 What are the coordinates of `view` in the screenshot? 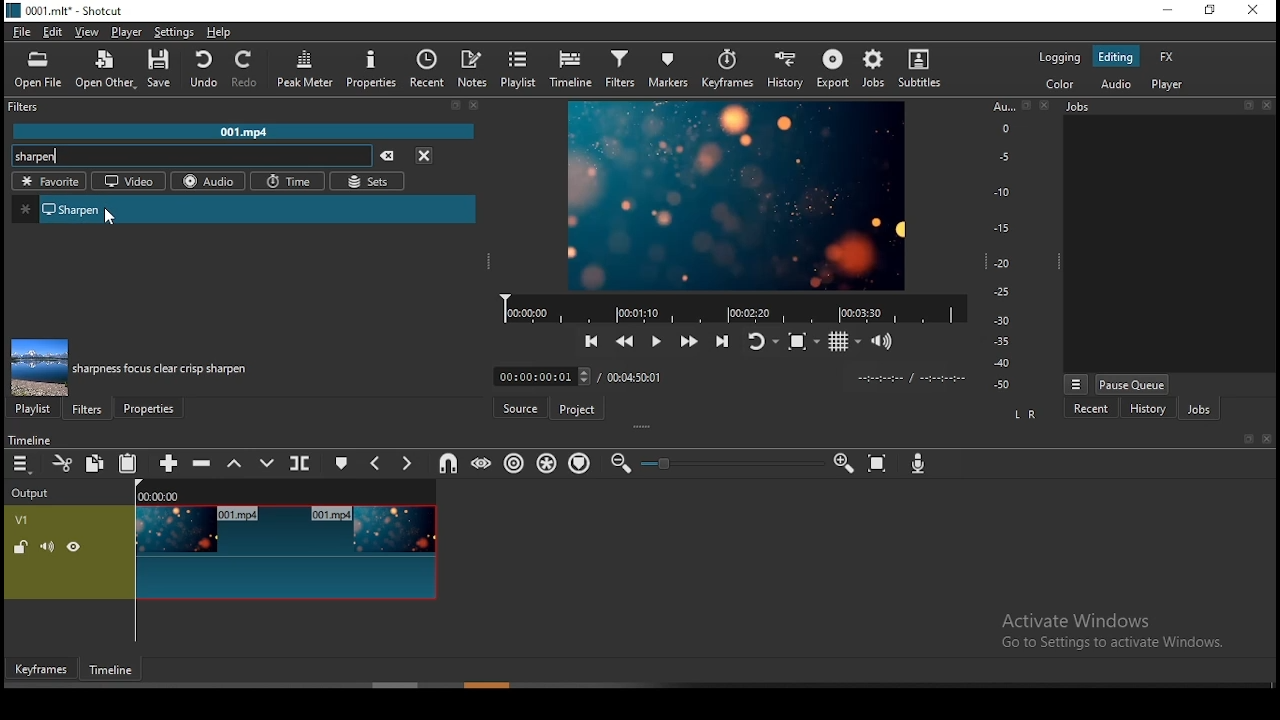 It's located at (86, 31).